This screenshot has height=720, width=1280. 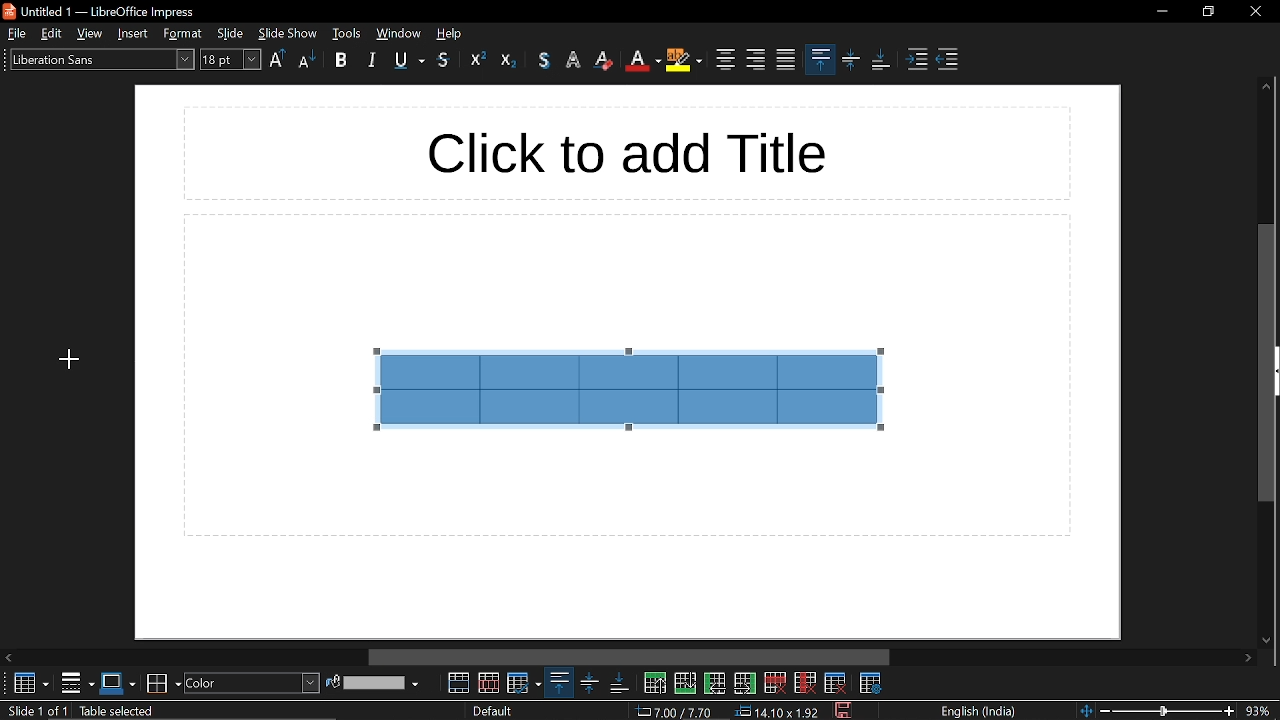 What do you see at coordinates (919, 59) in the screenshot?
I see `increase indent` at bounding box center [919, 59].